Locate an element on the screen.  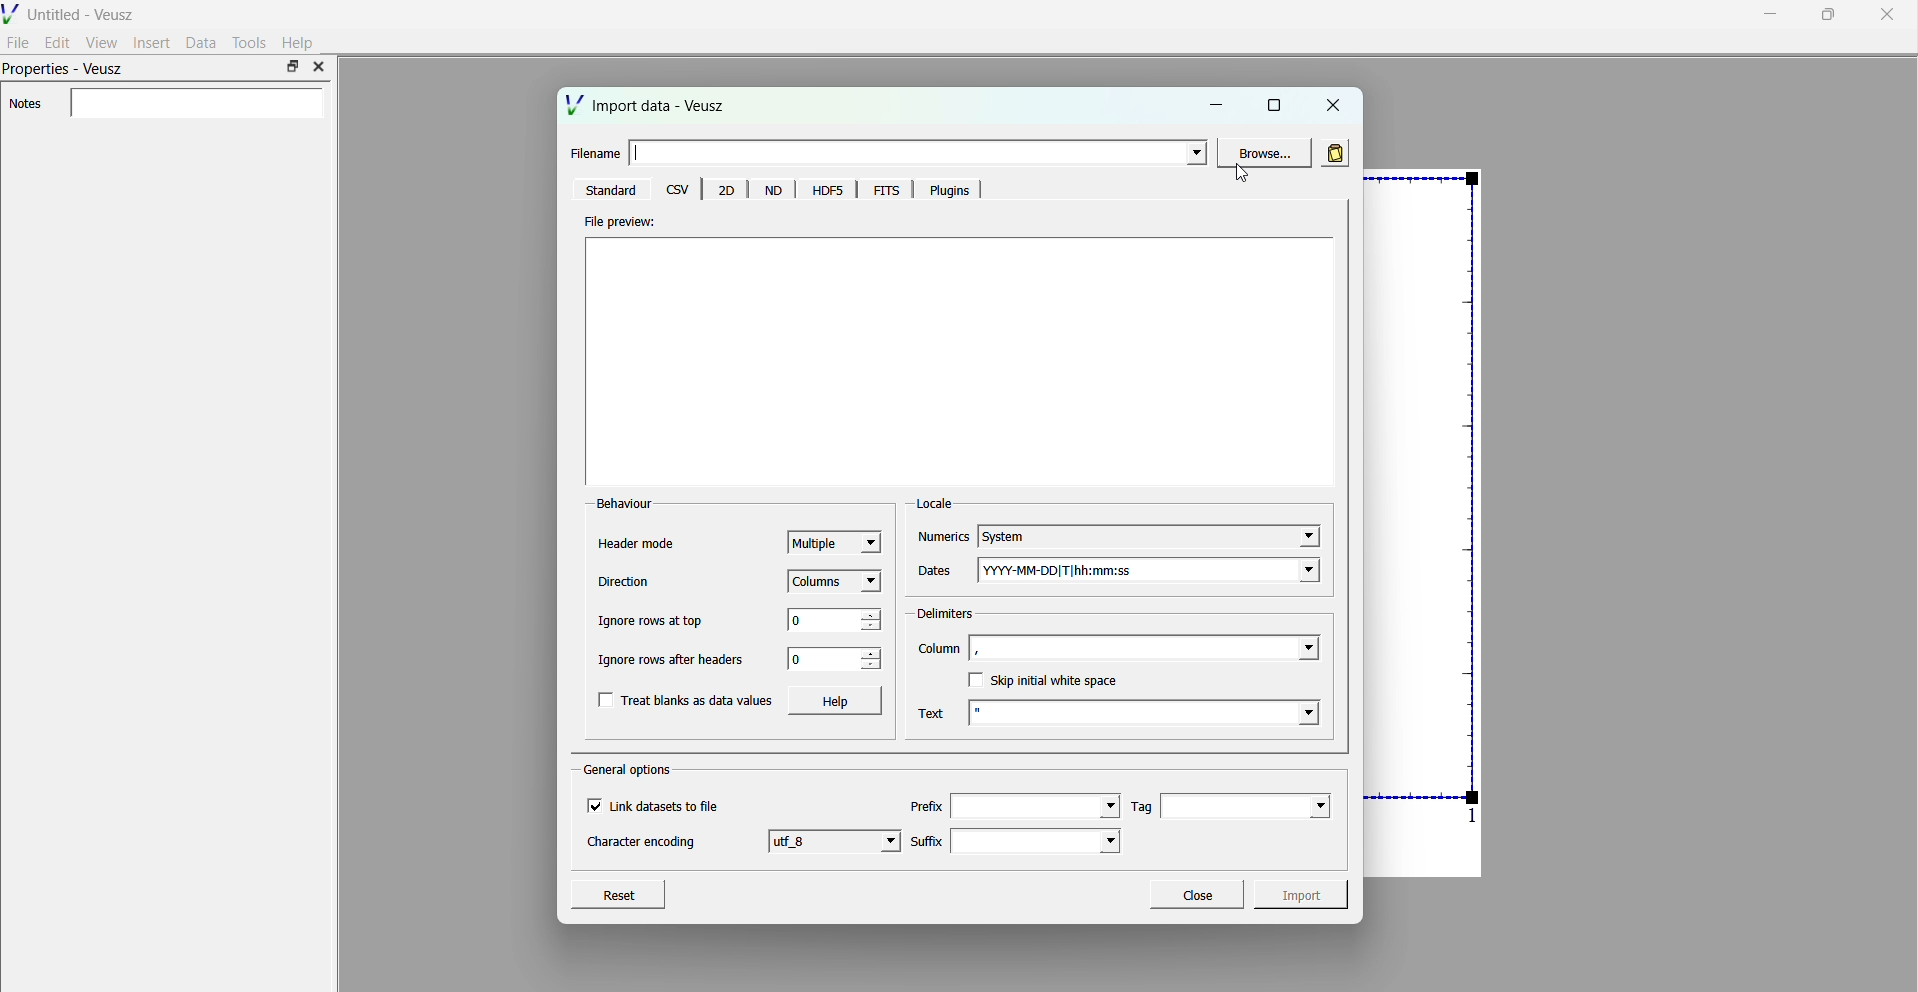
System is located at coordinates (1150, 536).